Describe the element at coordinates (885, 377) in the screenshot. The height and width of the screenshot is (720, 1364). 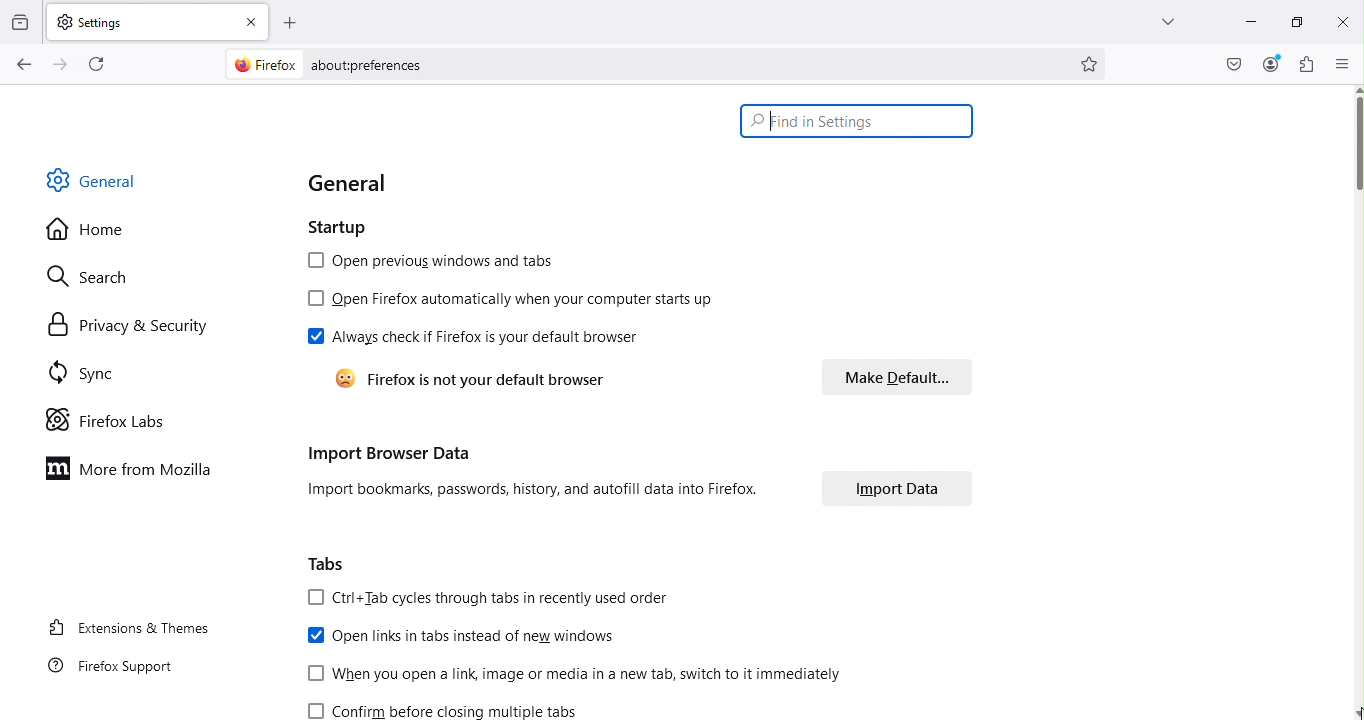
I see `Make default` at that location.